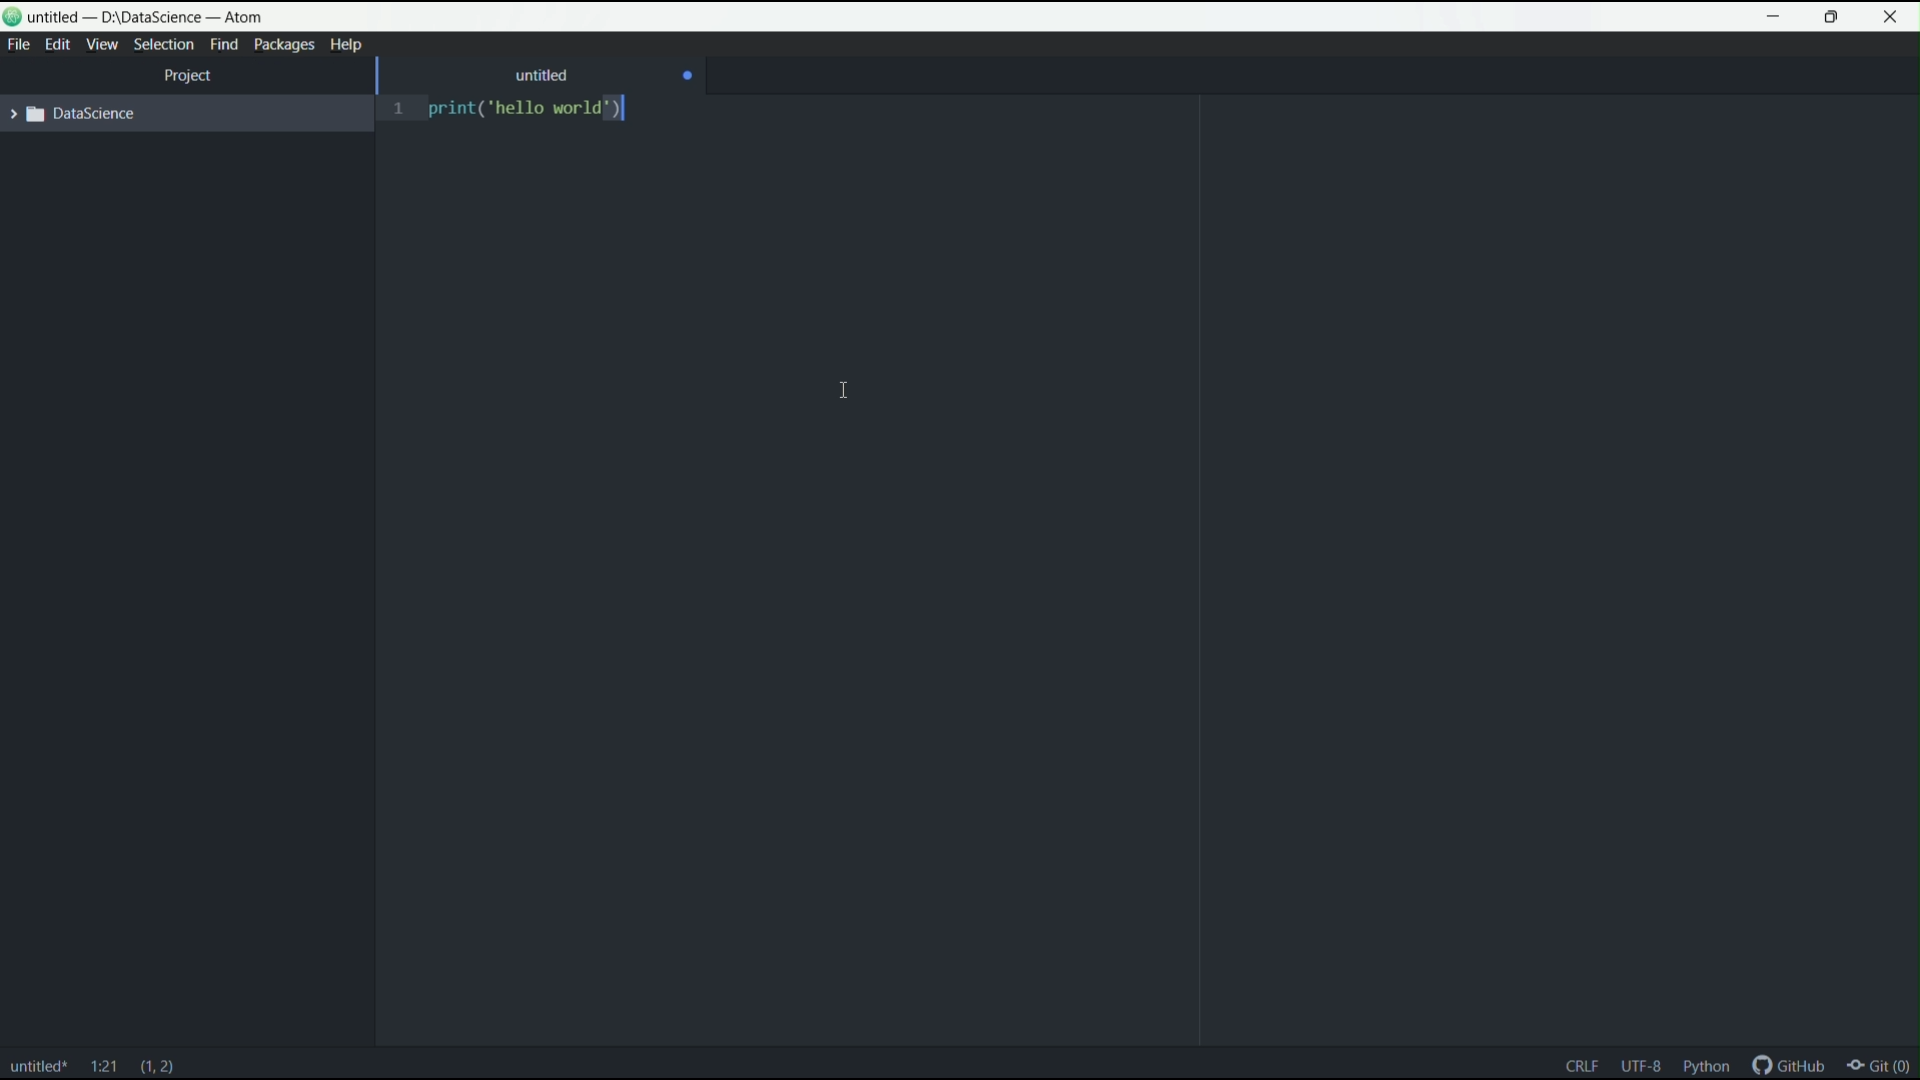 The image size is (1920, 1080). I want to click on edit menu, so click(58, 45).